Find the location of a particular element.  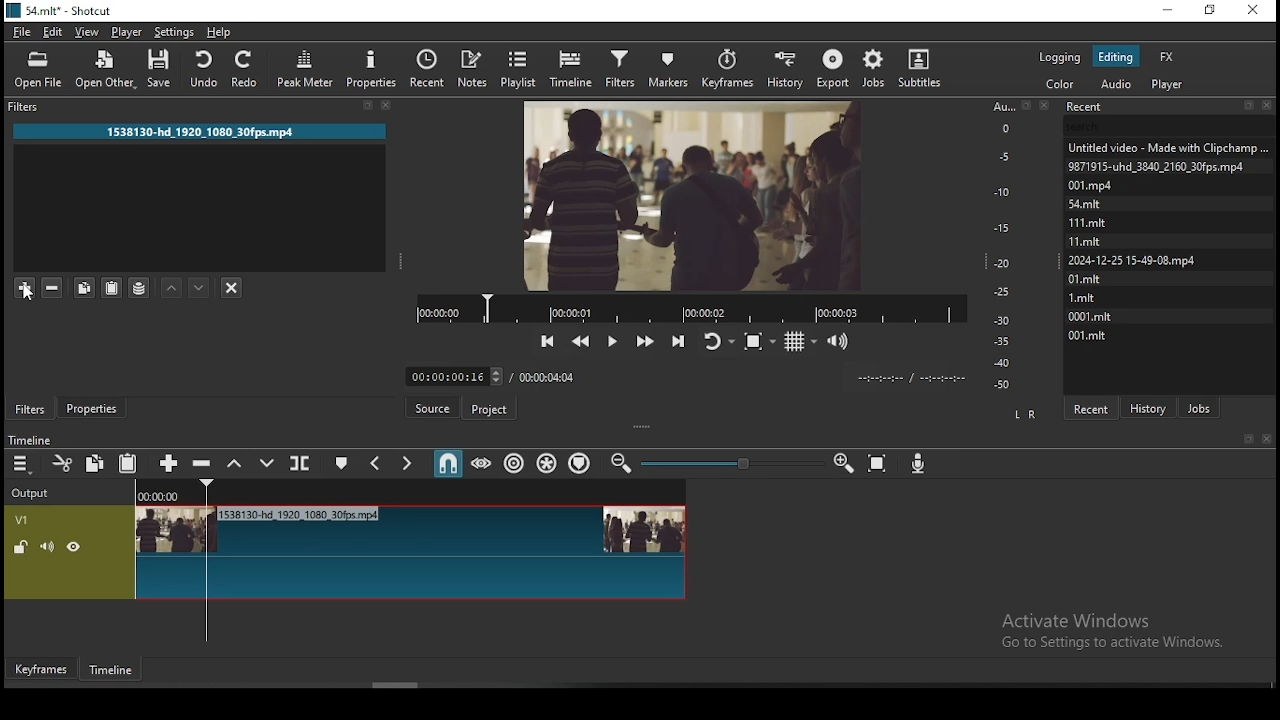

recent is located at coordinates (427, 69).